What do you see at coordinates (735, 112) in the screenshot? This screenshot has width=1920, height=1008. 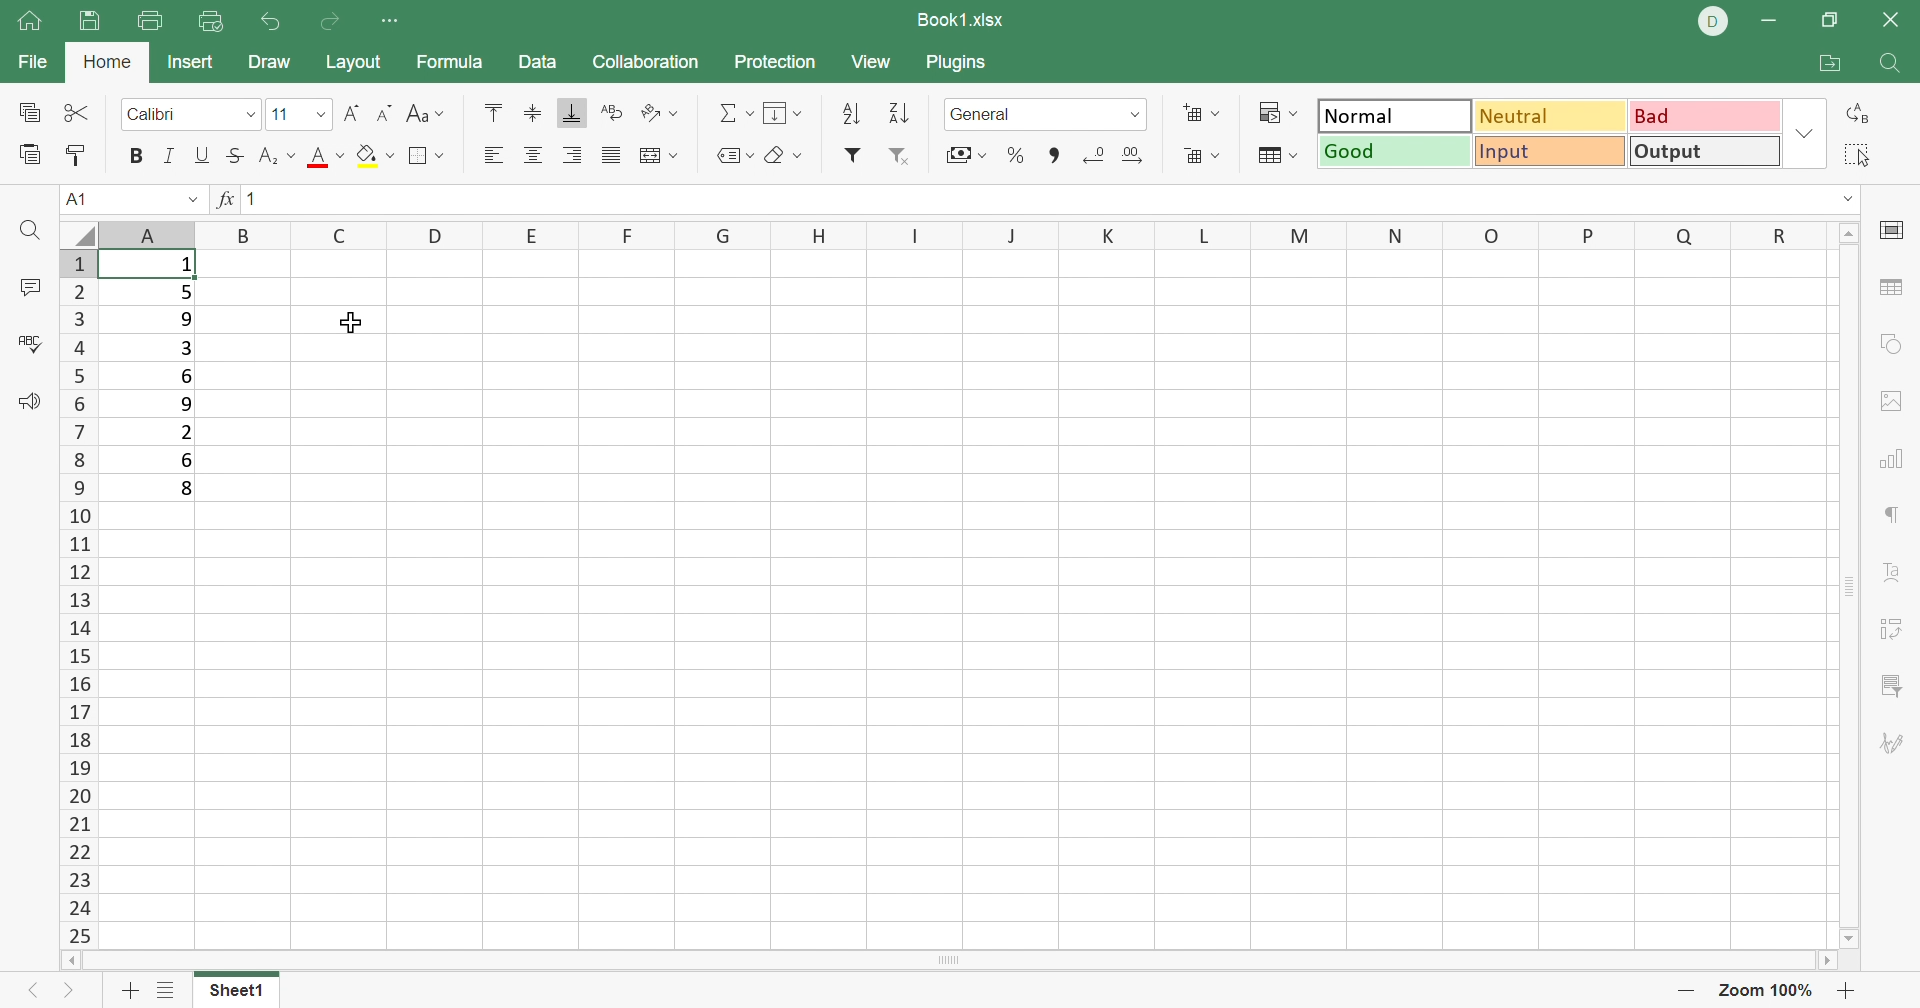 I see `Summation` at bounding box center [735, 112].